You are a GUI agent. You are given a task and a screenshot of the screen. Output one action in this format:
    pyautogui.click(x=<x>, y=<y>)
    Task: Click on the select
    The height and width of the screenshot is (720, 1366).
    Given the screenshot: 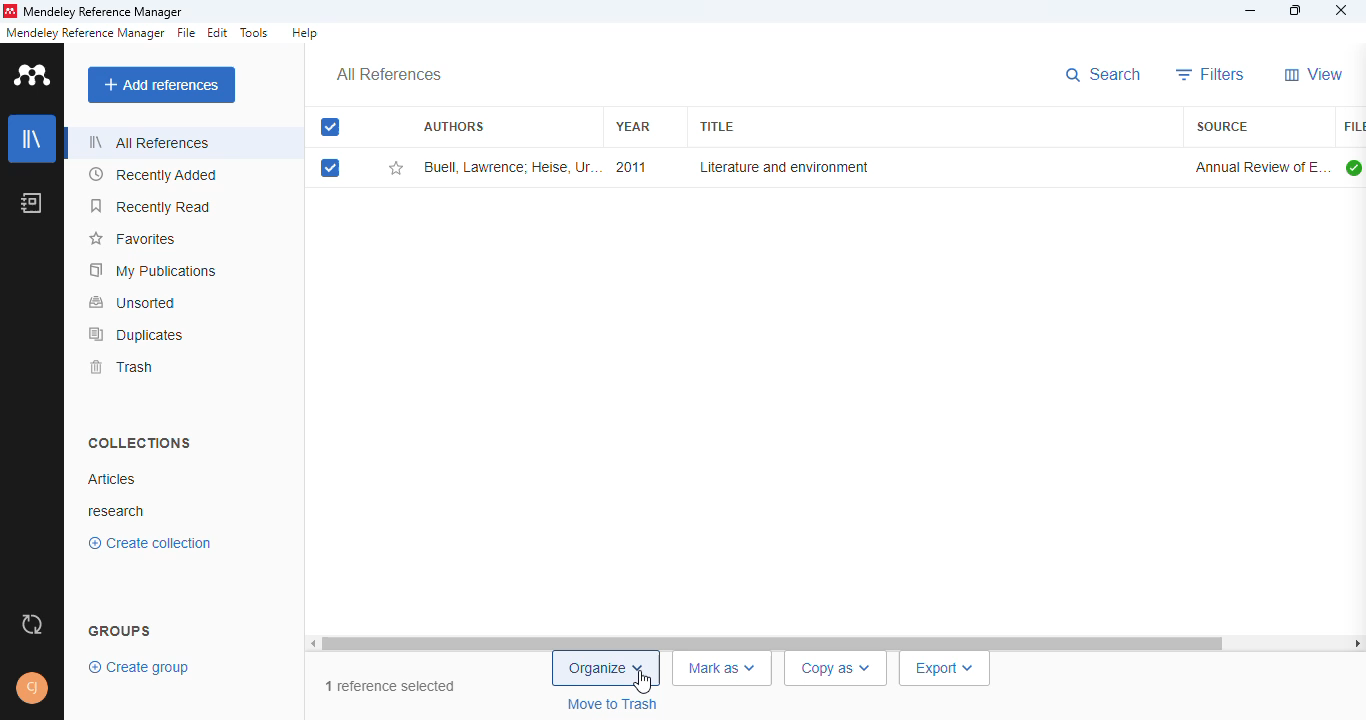 What is the action you would take?
    pyautogui.click(x=331, y=127)
    